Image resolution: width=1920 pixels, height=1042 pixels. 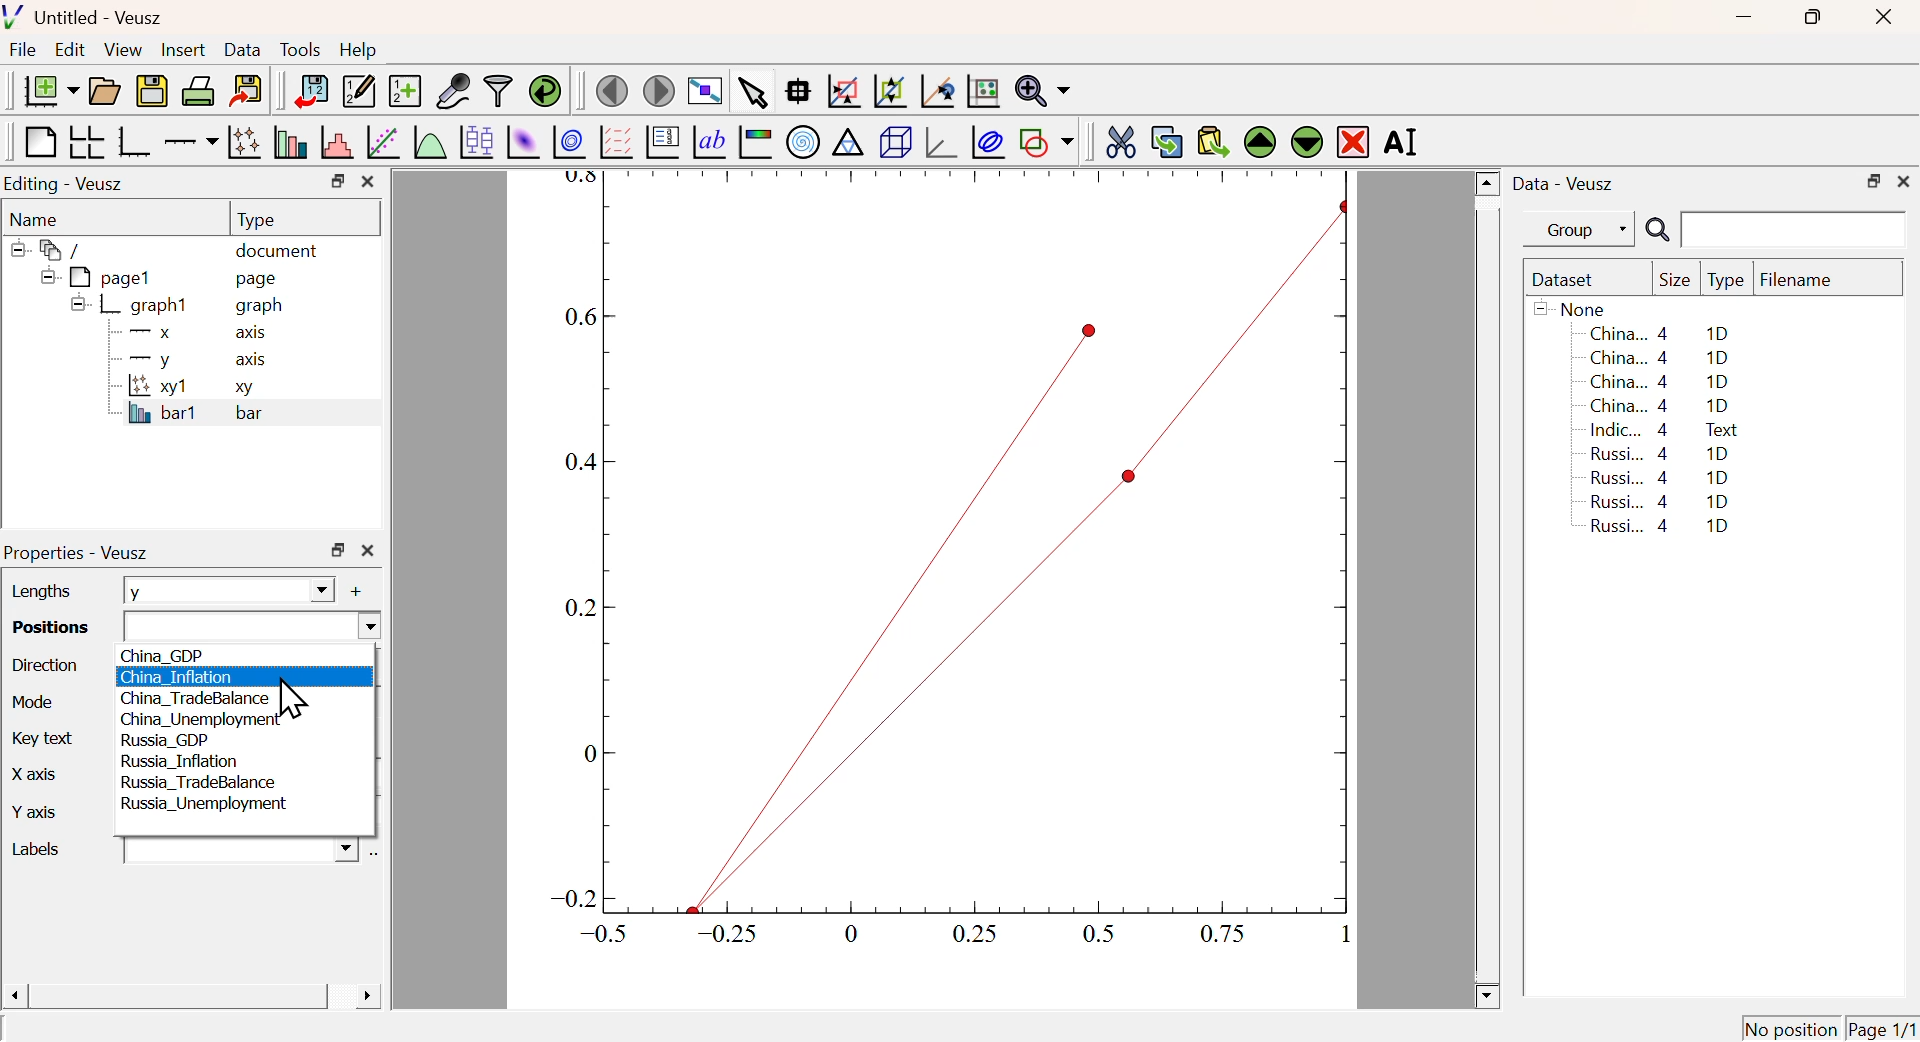 What do you see at coordinates (181, 51) in the screenshot?
I see `Insert` at bounding box center [181, 51].